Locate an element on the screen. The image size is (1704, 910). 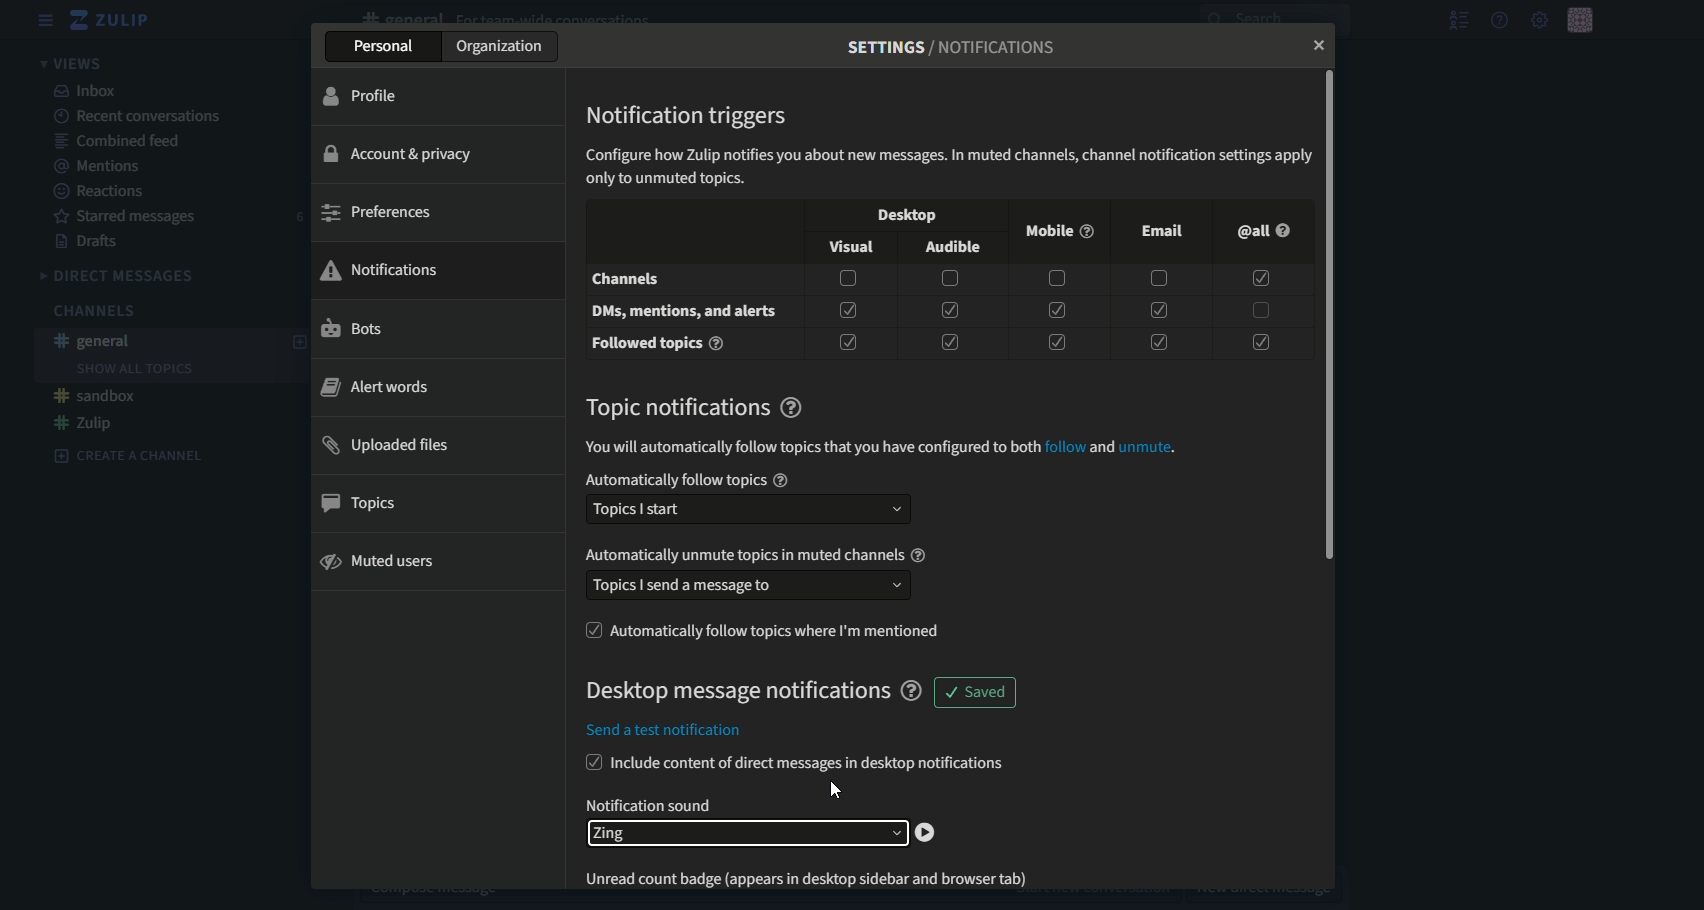
checkbox is located at coordinates (1055, 342).